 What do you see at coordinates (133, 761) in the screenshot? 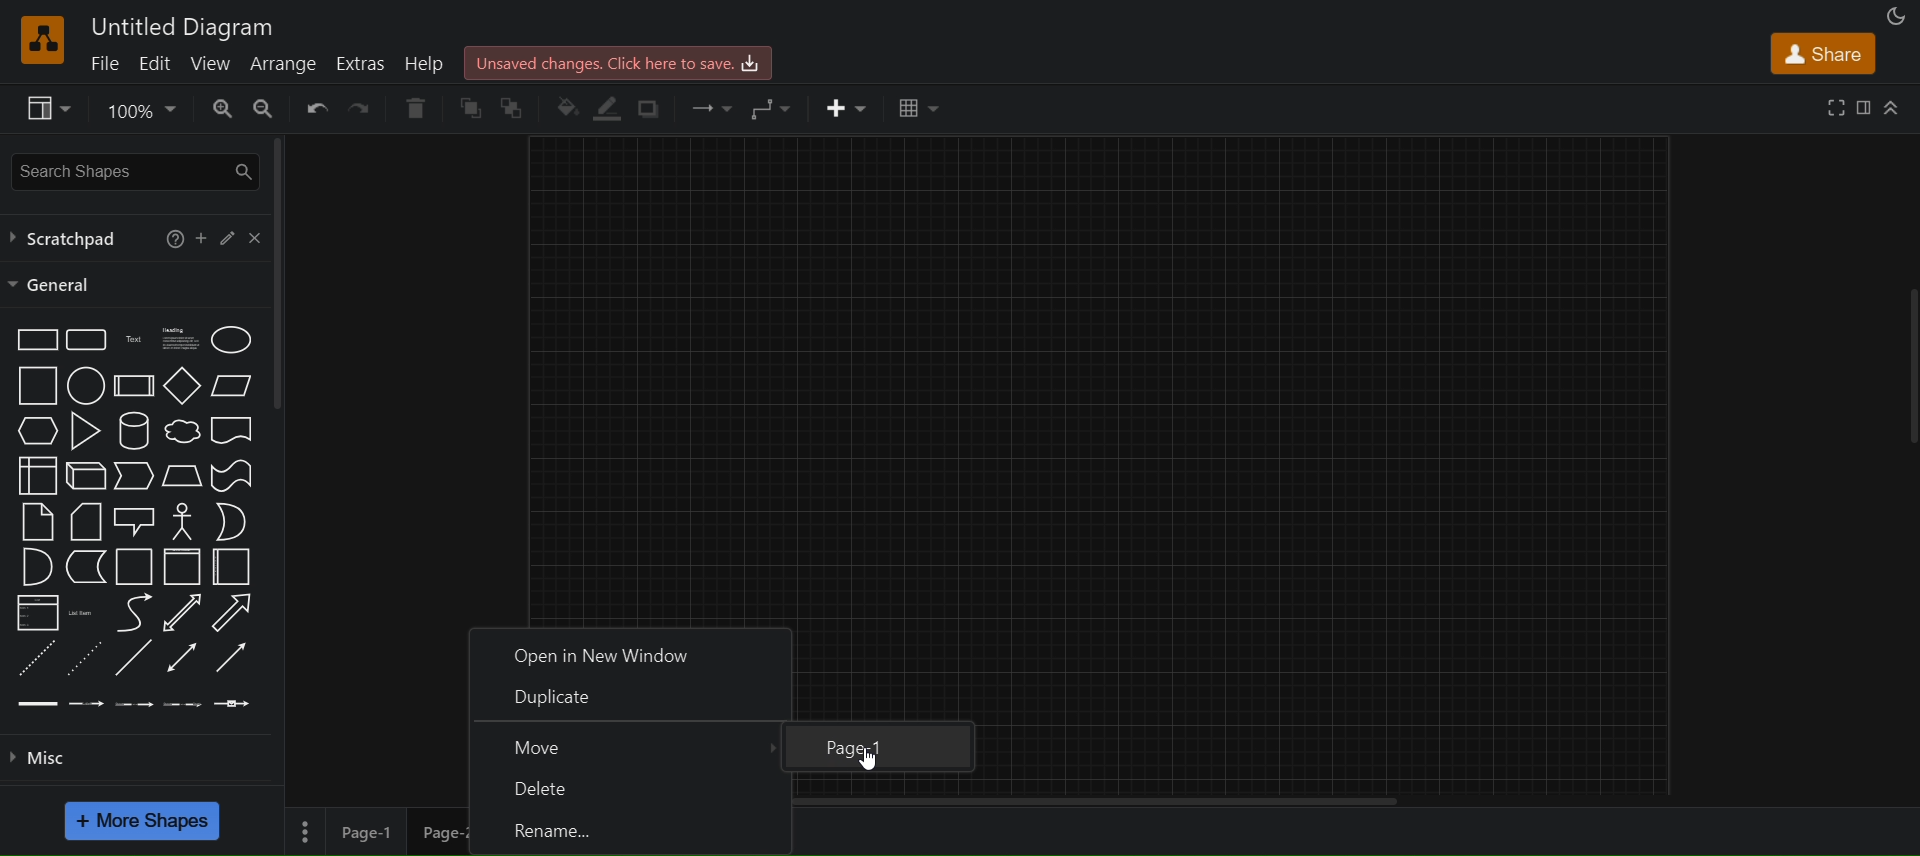
I see `misc` at bounding box center [133, 761].